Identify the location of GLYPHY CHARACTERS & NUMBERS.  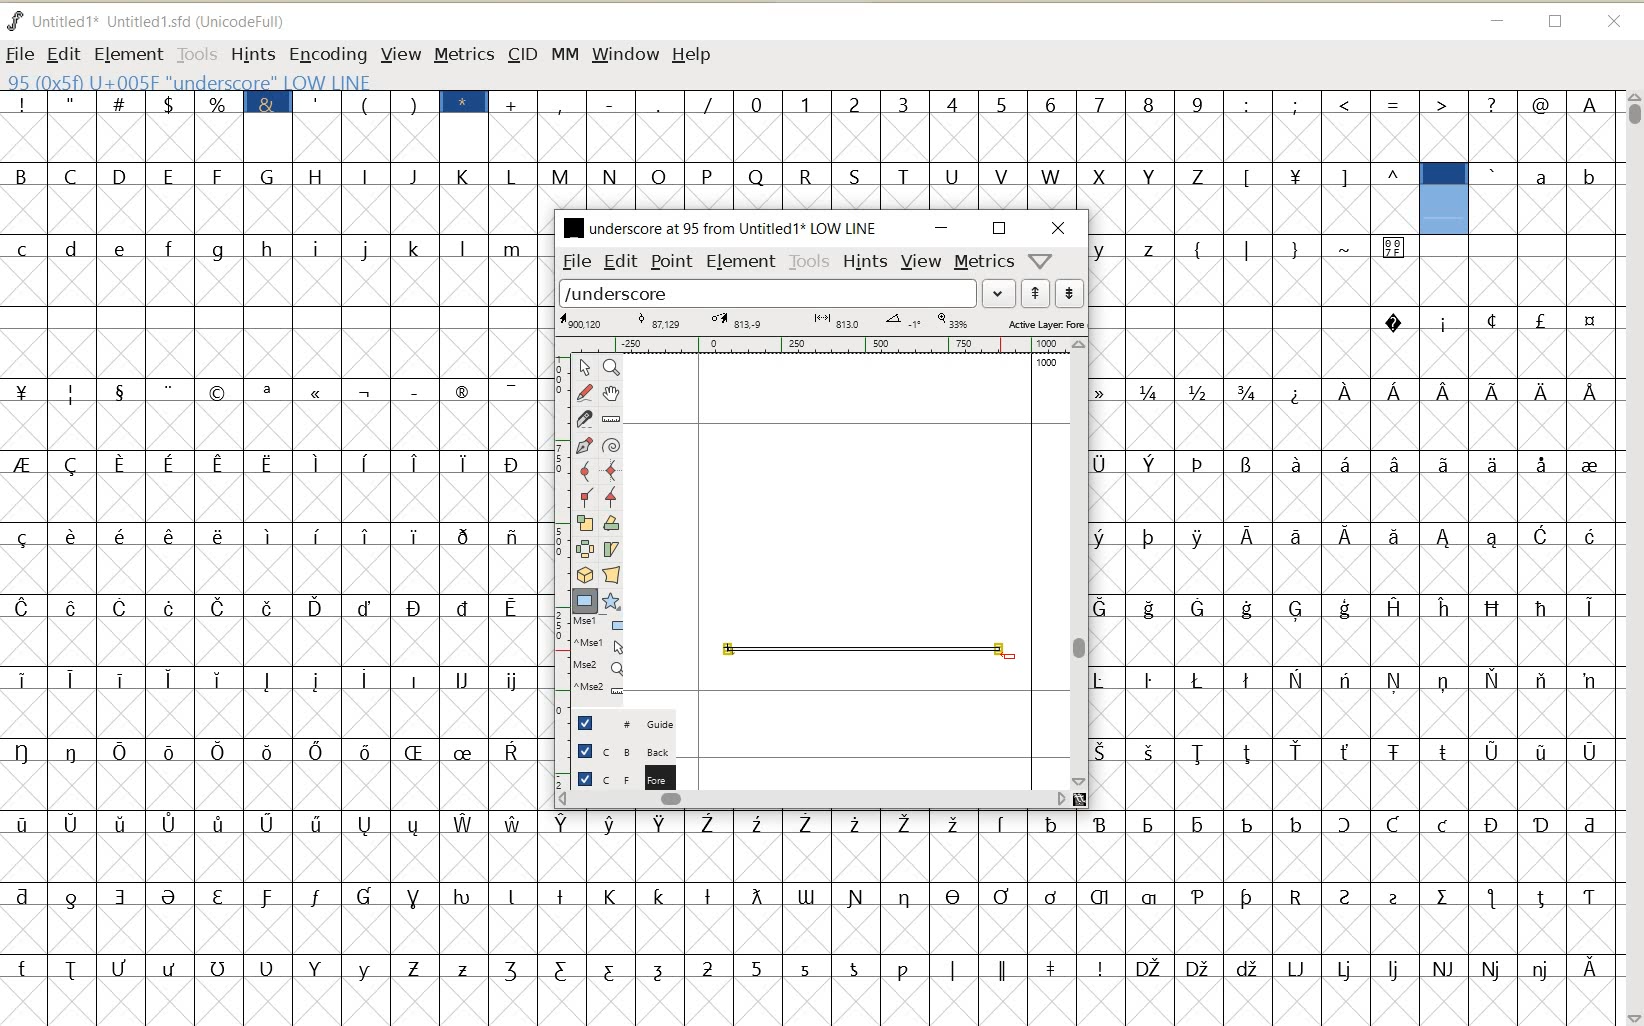
(813, 907).